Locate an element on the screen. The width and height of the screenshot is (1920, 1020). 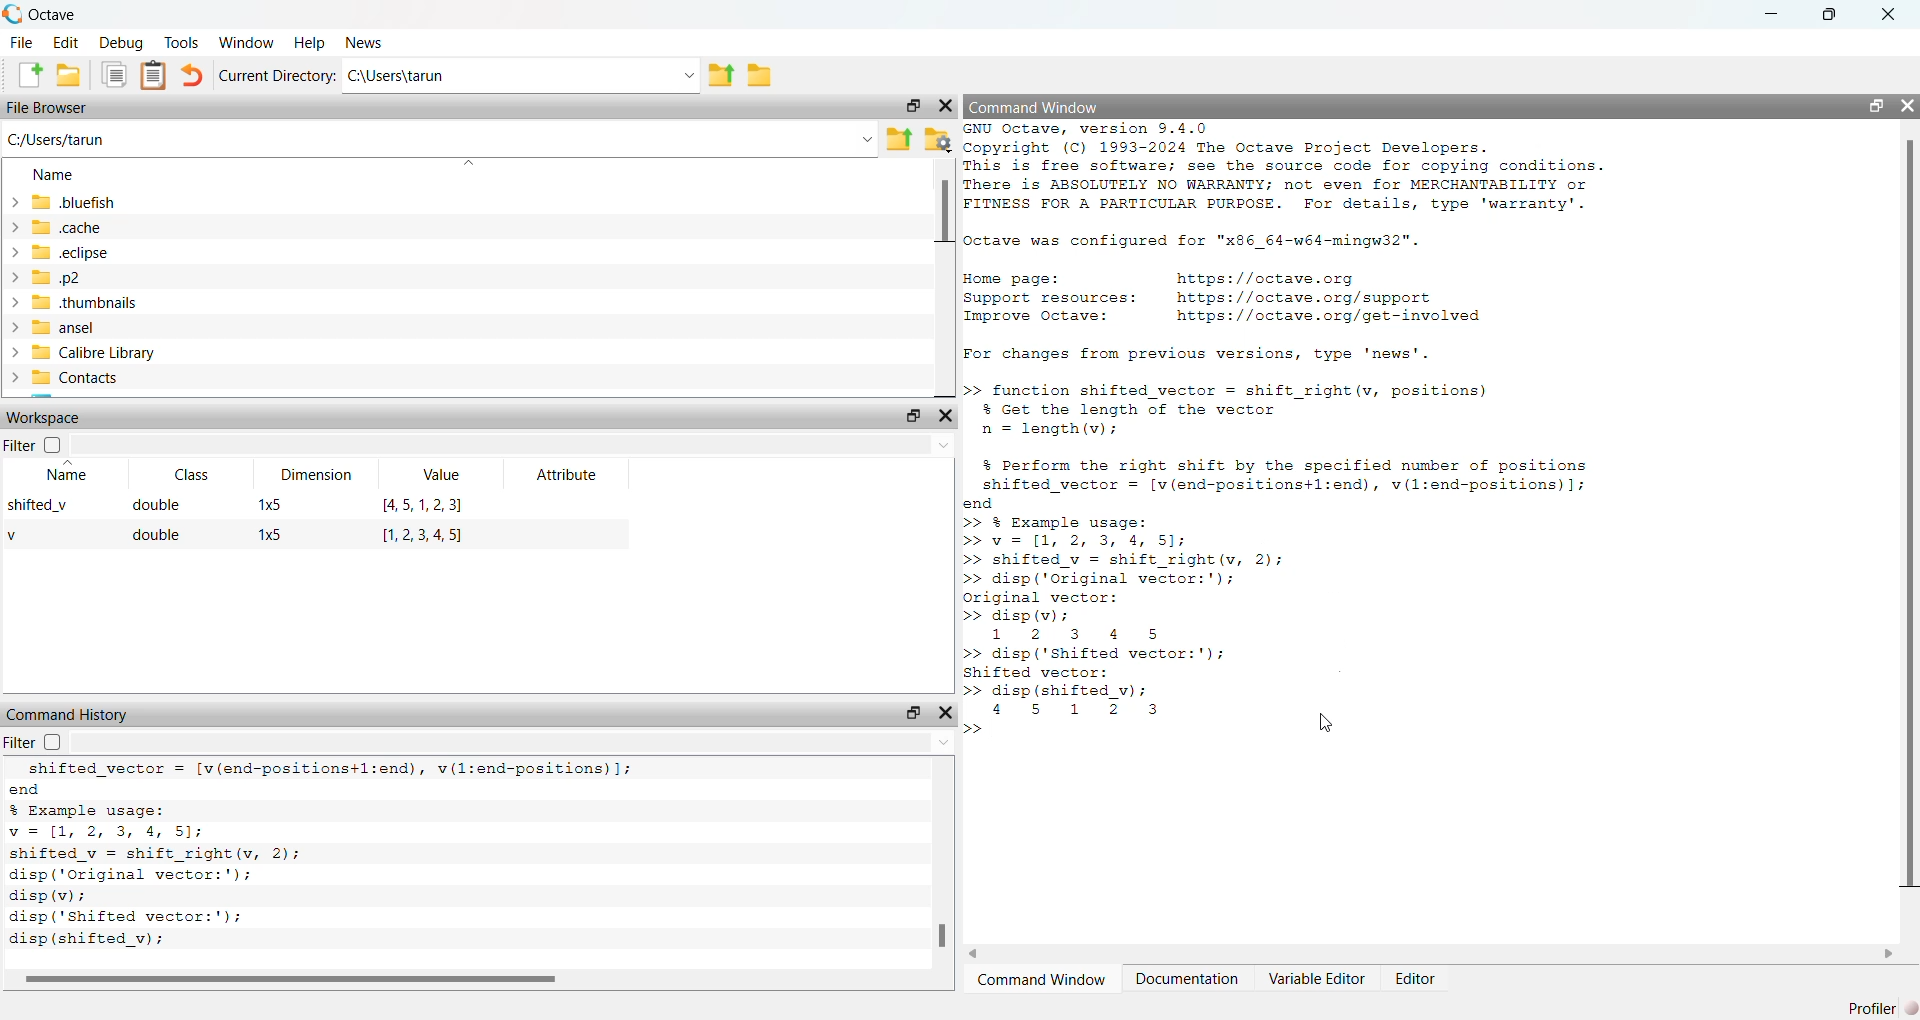
variable editor is located at coordinates (1312, 980).